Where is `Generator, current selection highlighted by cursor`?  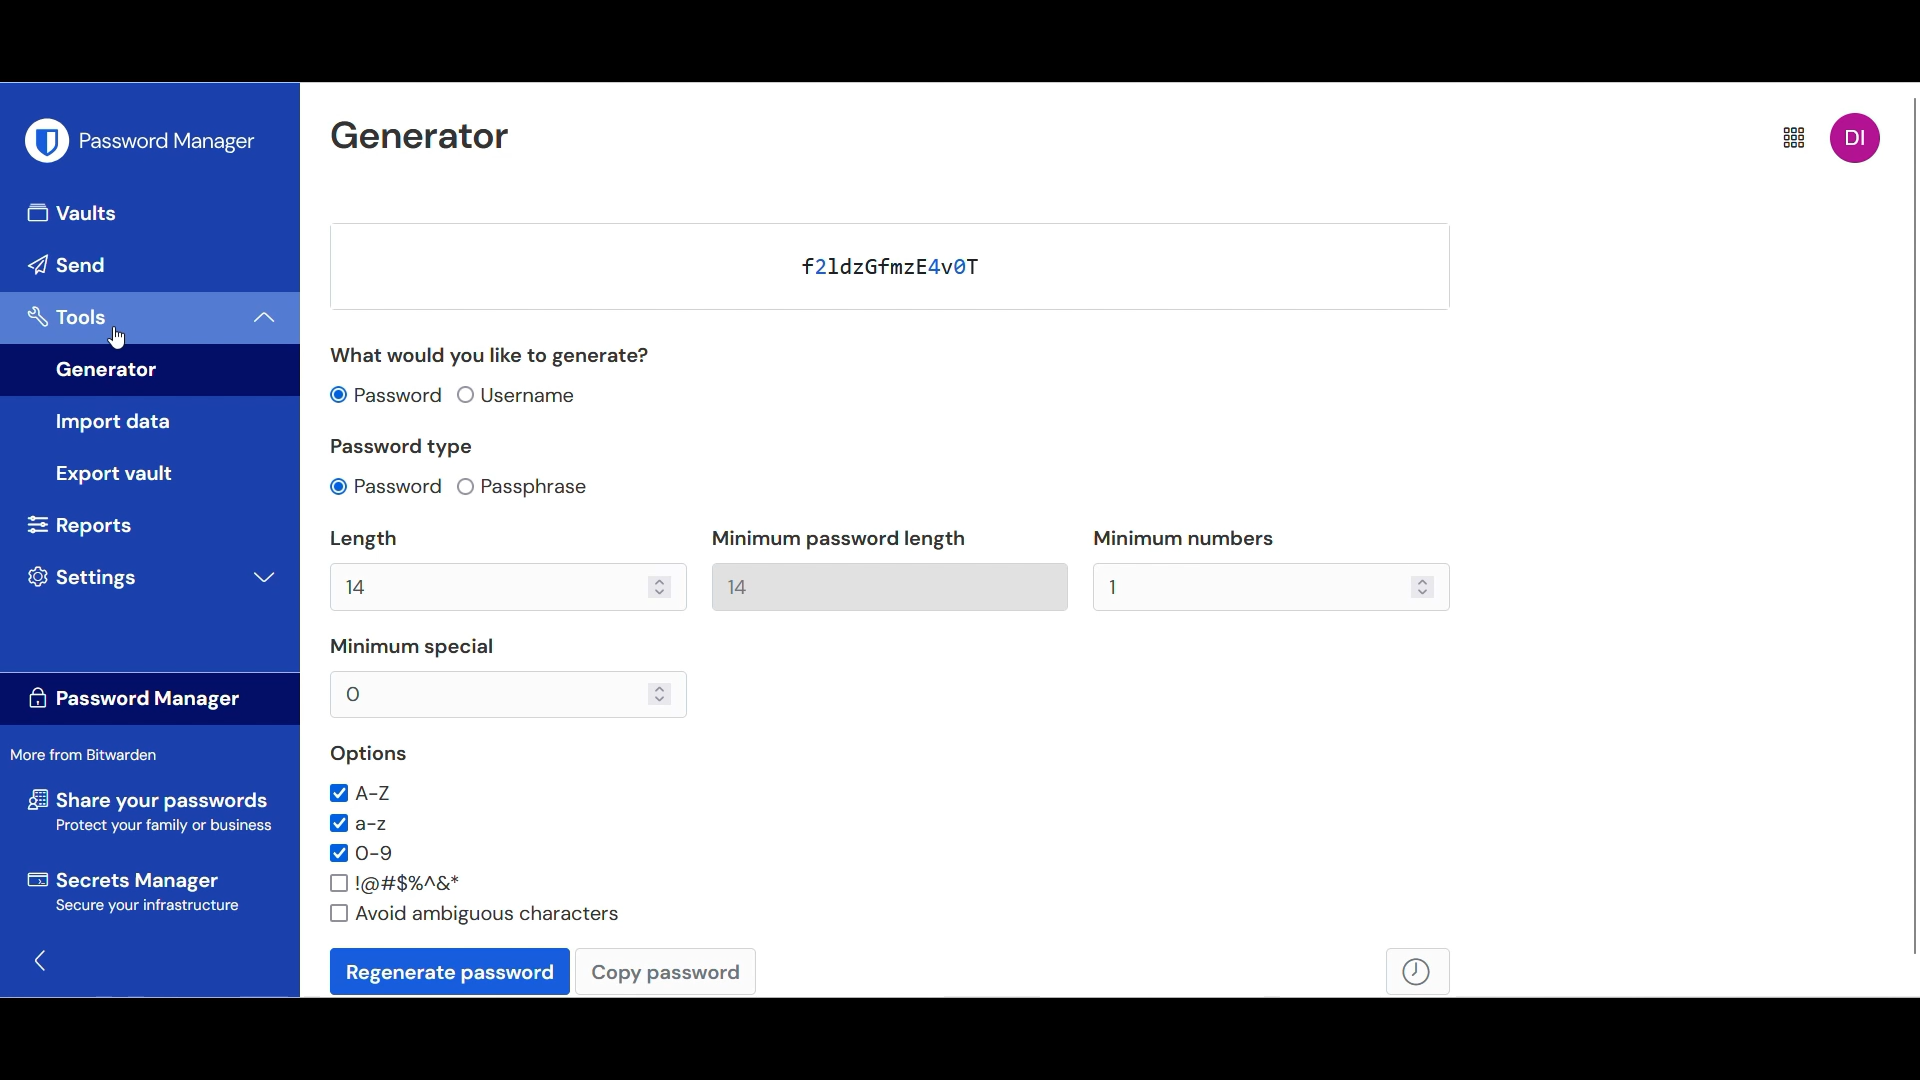 Generator, current selection highlighted by cursor is located at coordinates (151, 375).